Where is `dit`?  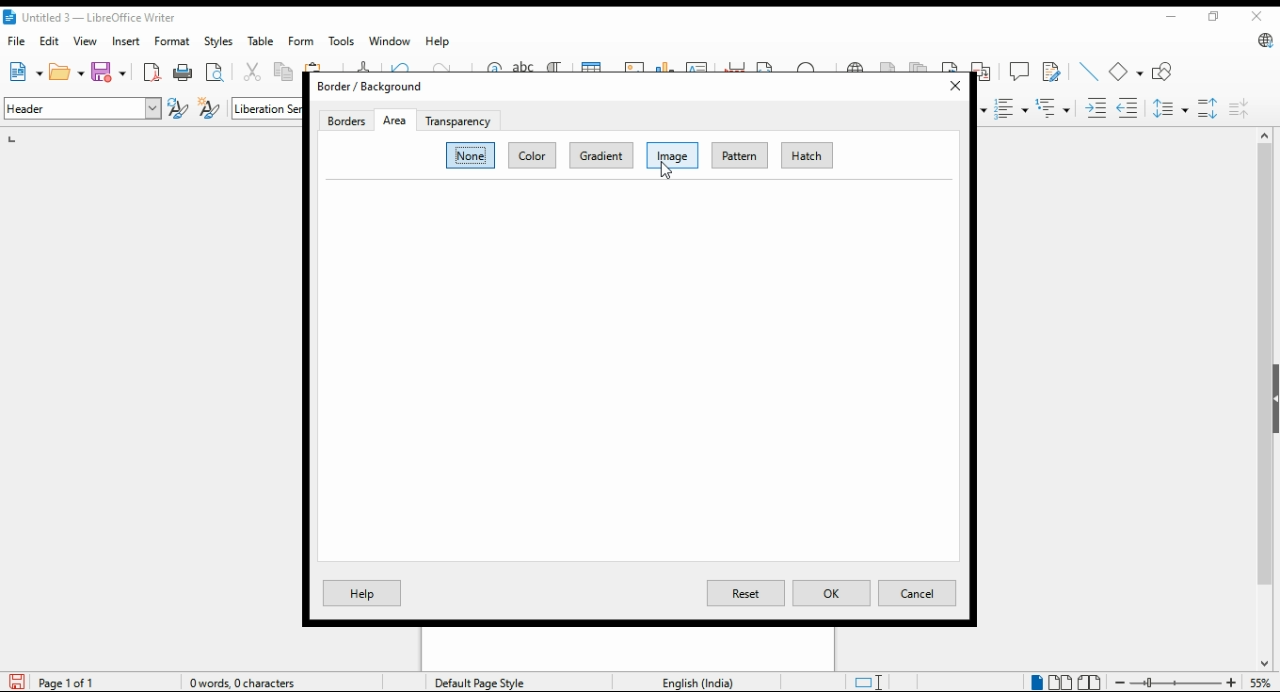 dit is located at coordinates (51, 41).